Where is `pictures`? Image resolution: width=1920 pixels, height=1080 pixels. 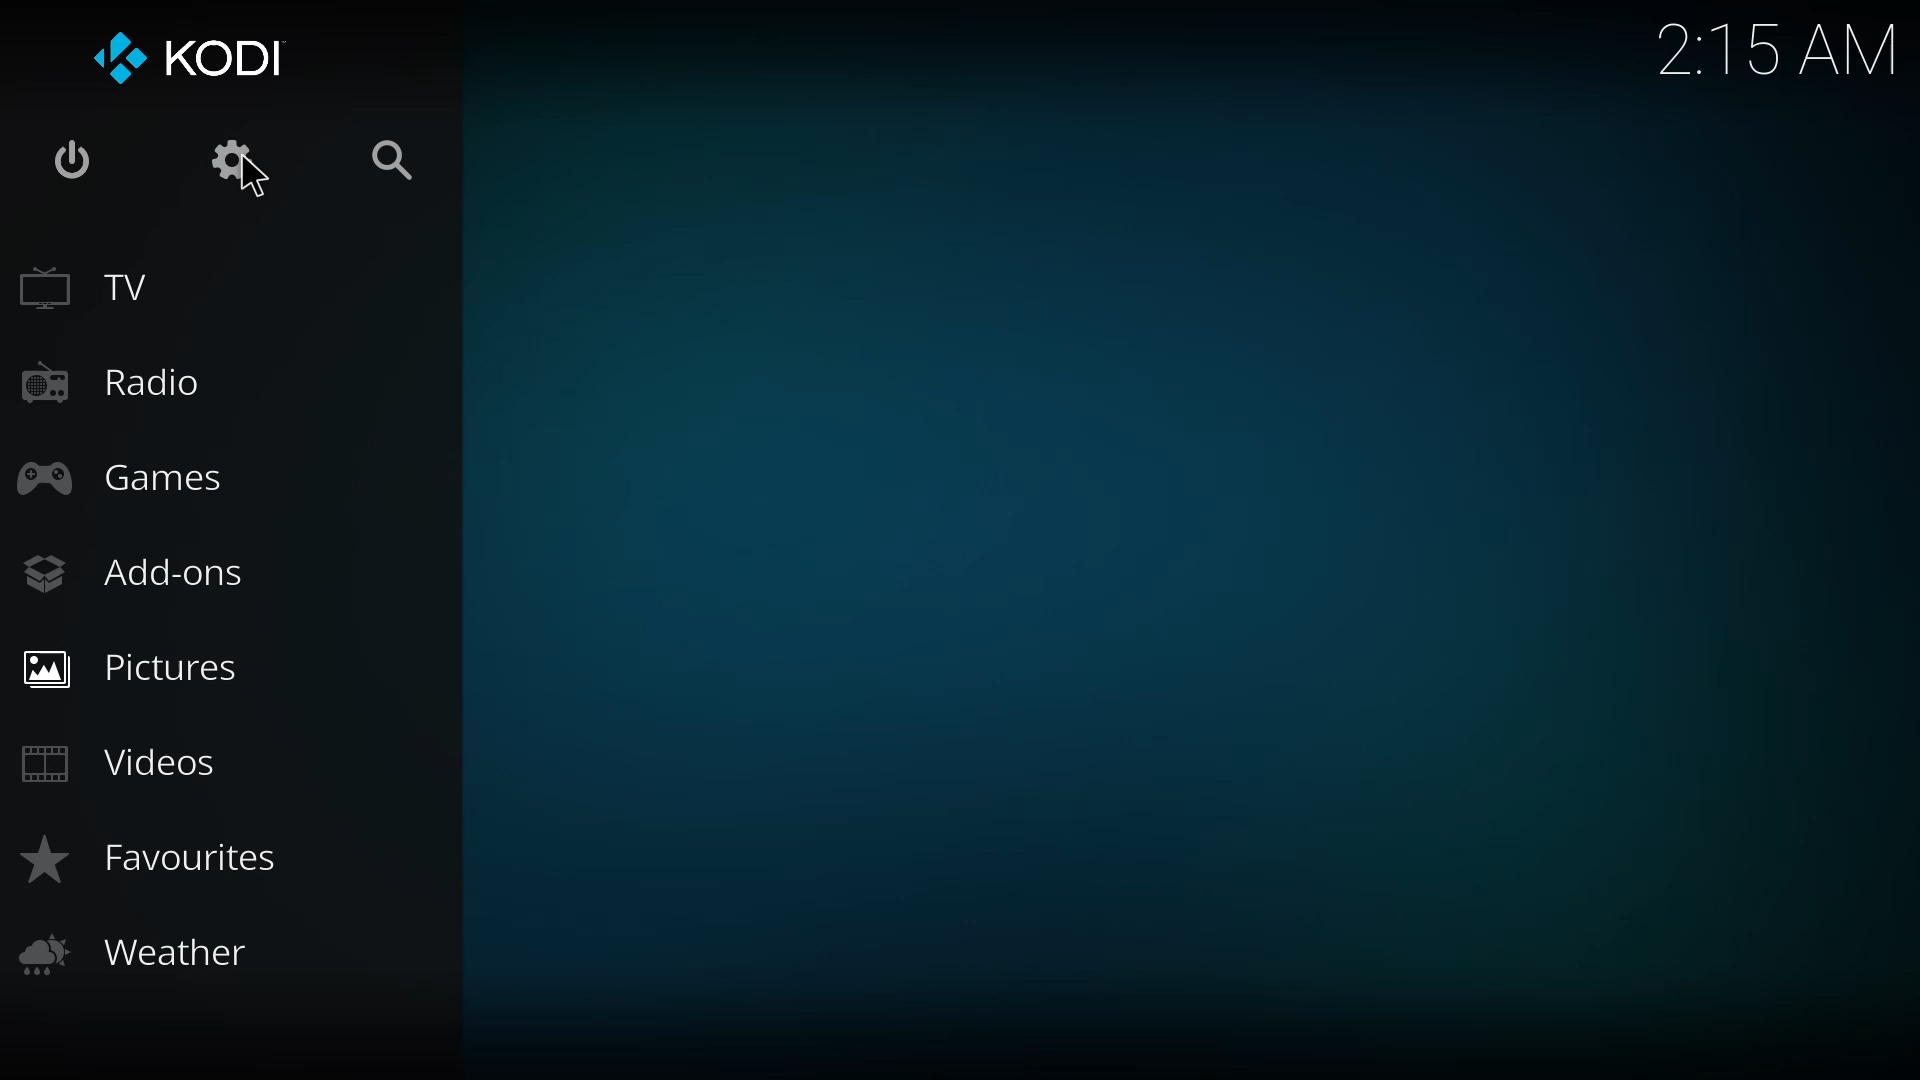 pictures is located at coordinates (133, 665).